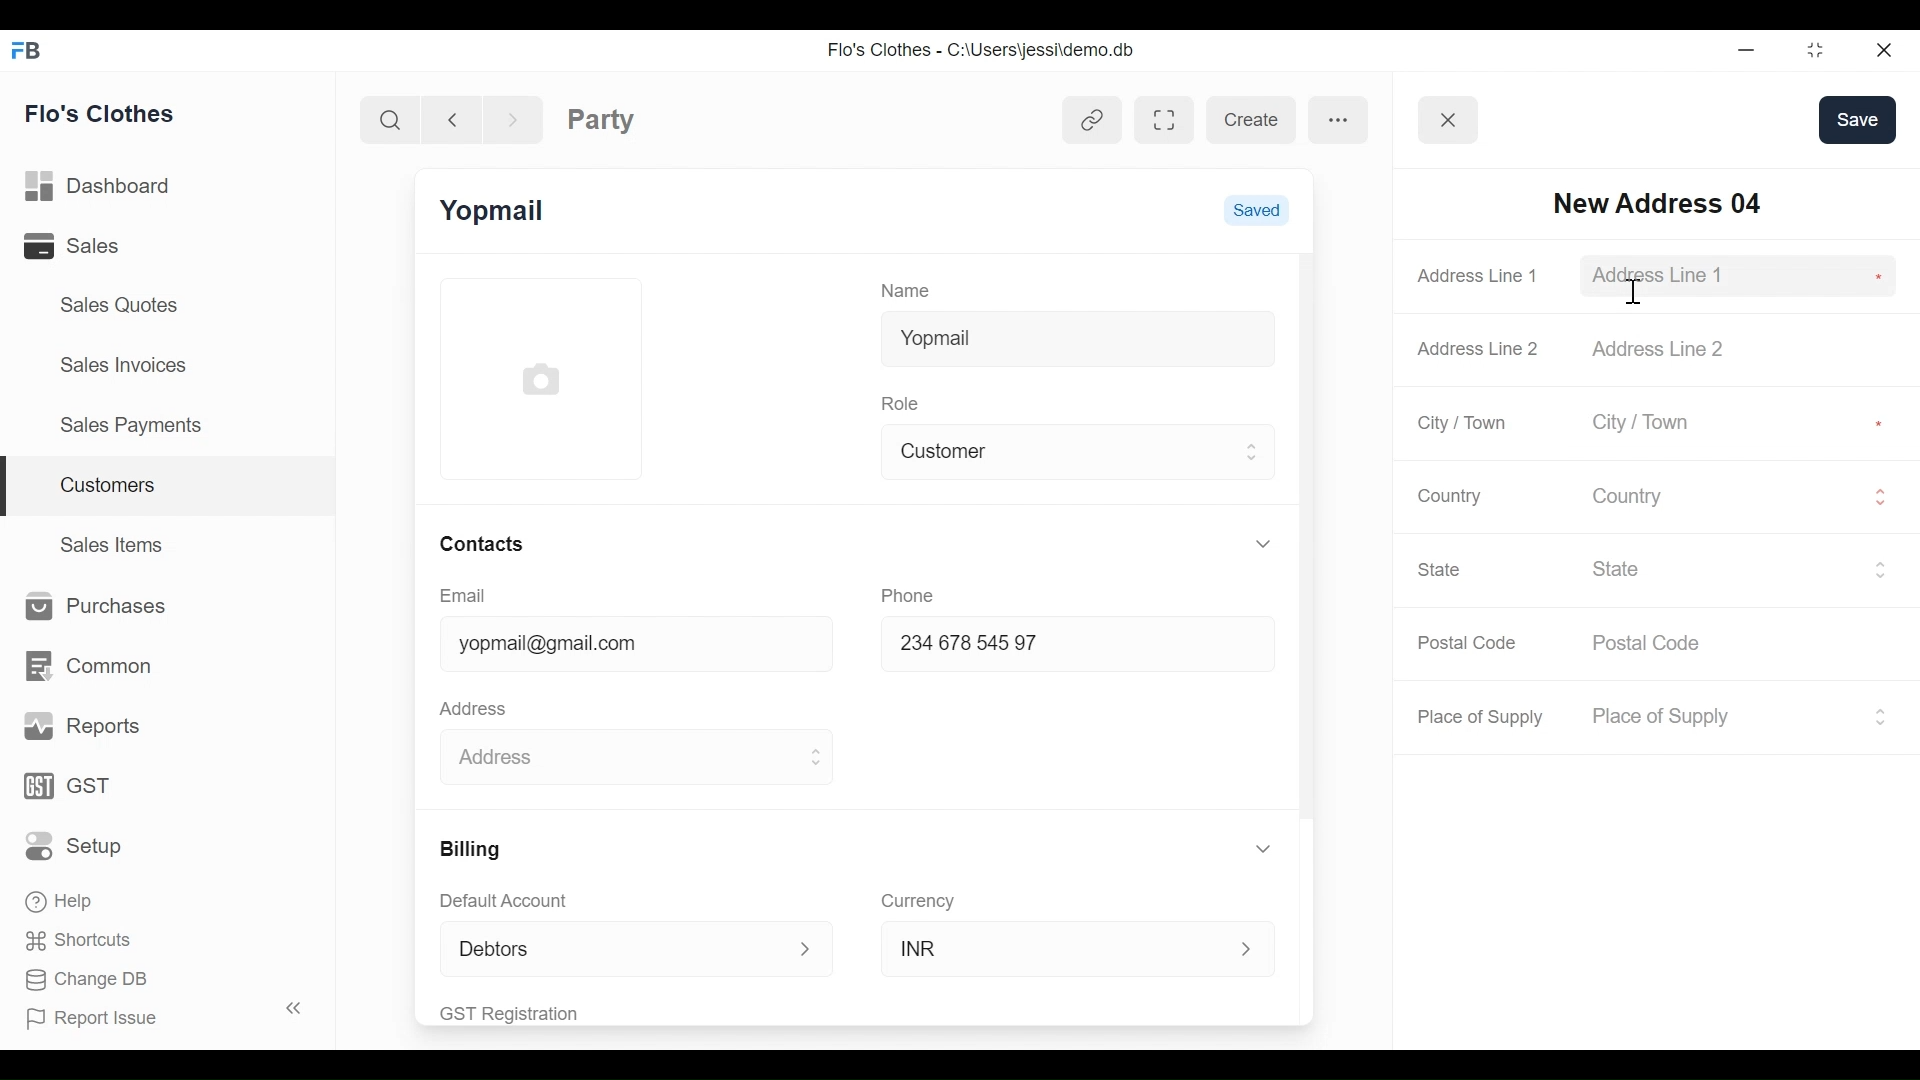 This screenshot has height=1080, width=1920. Describe the element at coordinates (1446, 495) in the screenshot. I see `Country` at that location.